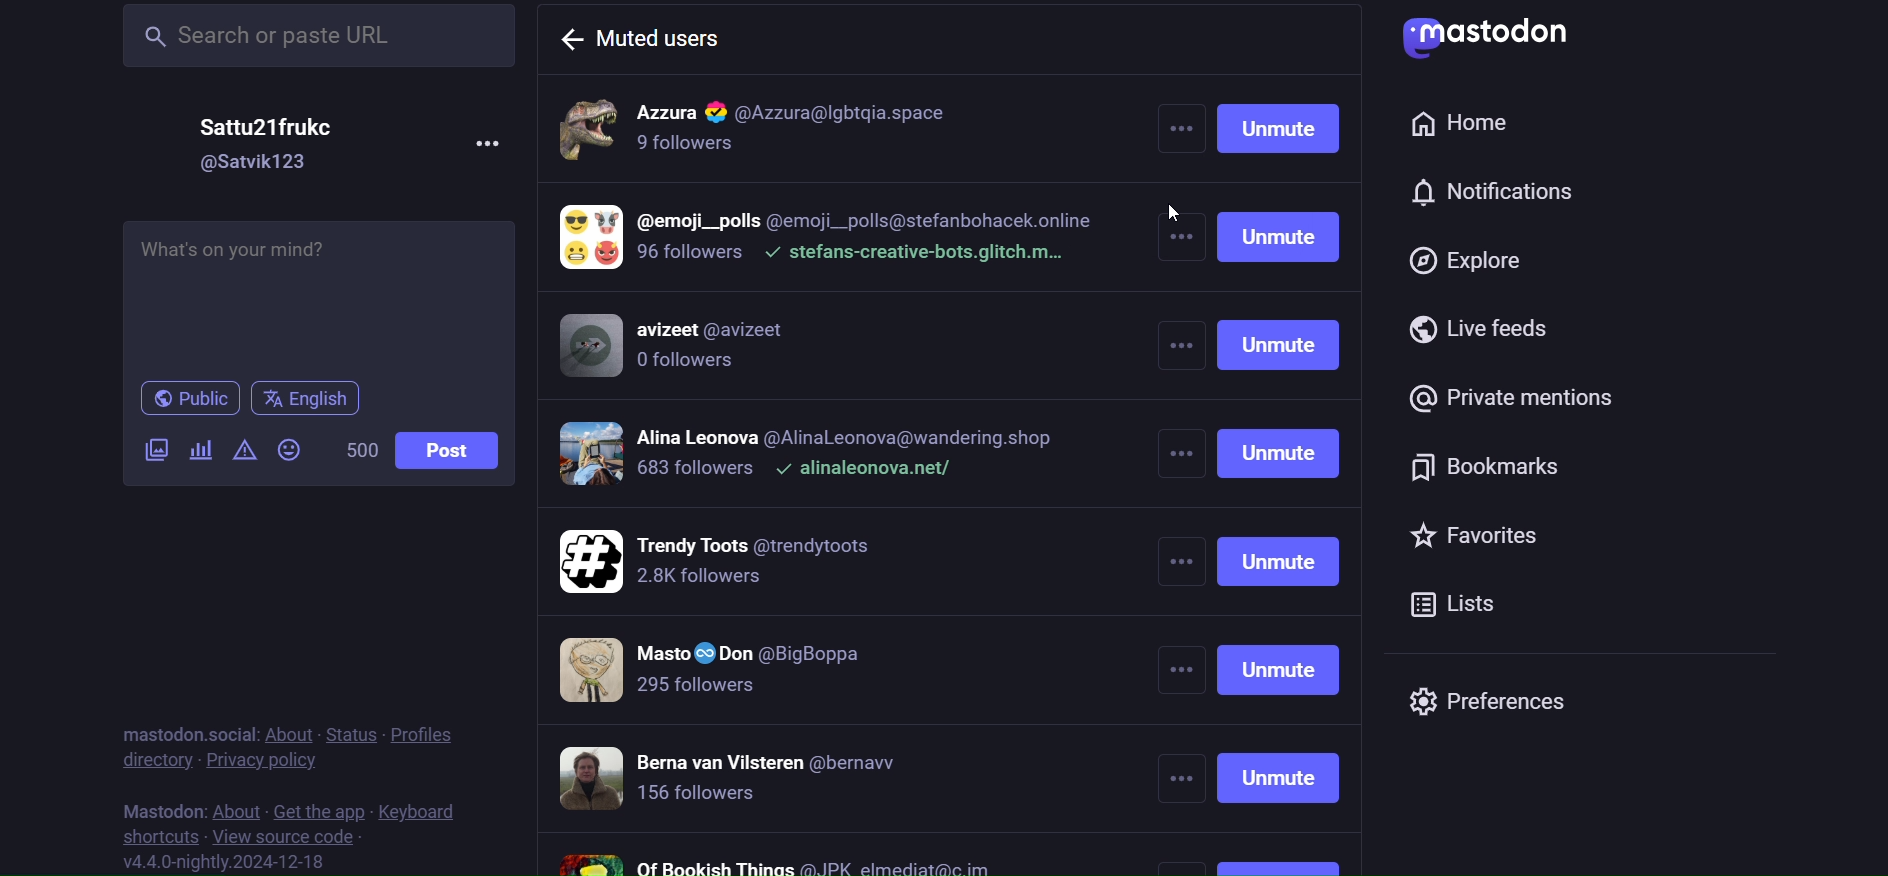  Describe the element at coordinates (1280, 488) in the screenshot. I see `unmute` at that location.